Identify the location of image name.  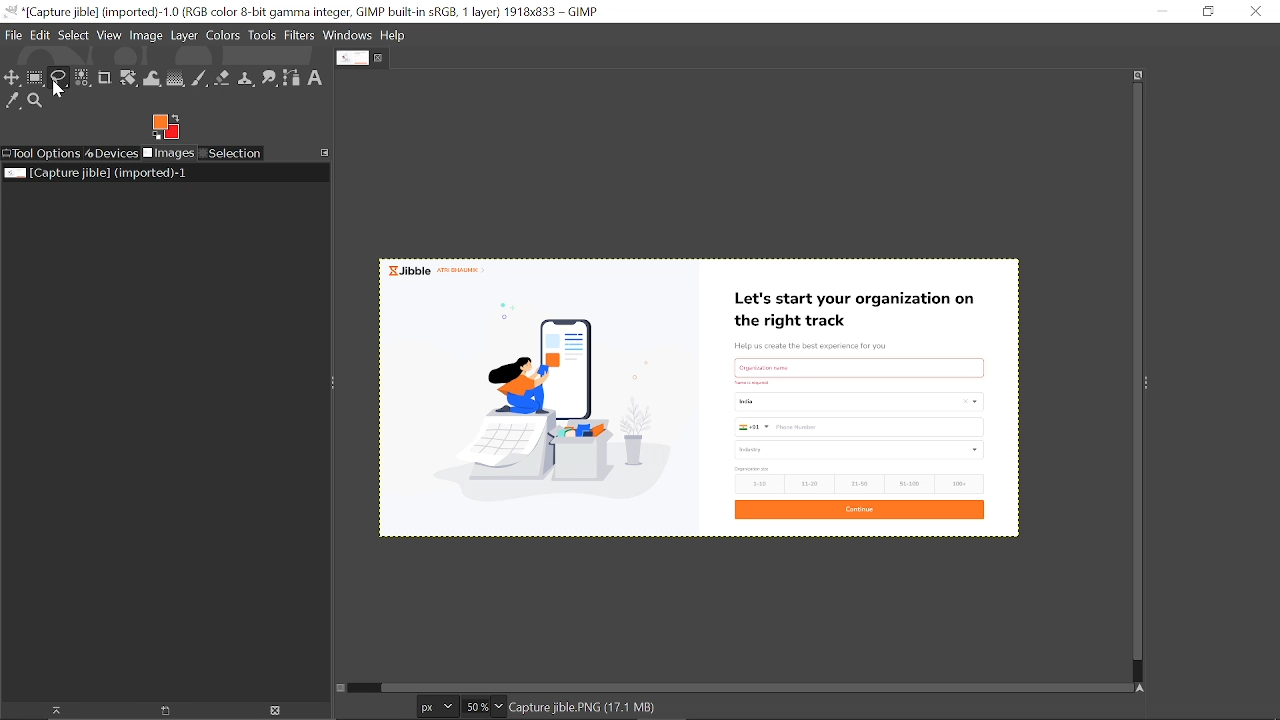
(584, 707).